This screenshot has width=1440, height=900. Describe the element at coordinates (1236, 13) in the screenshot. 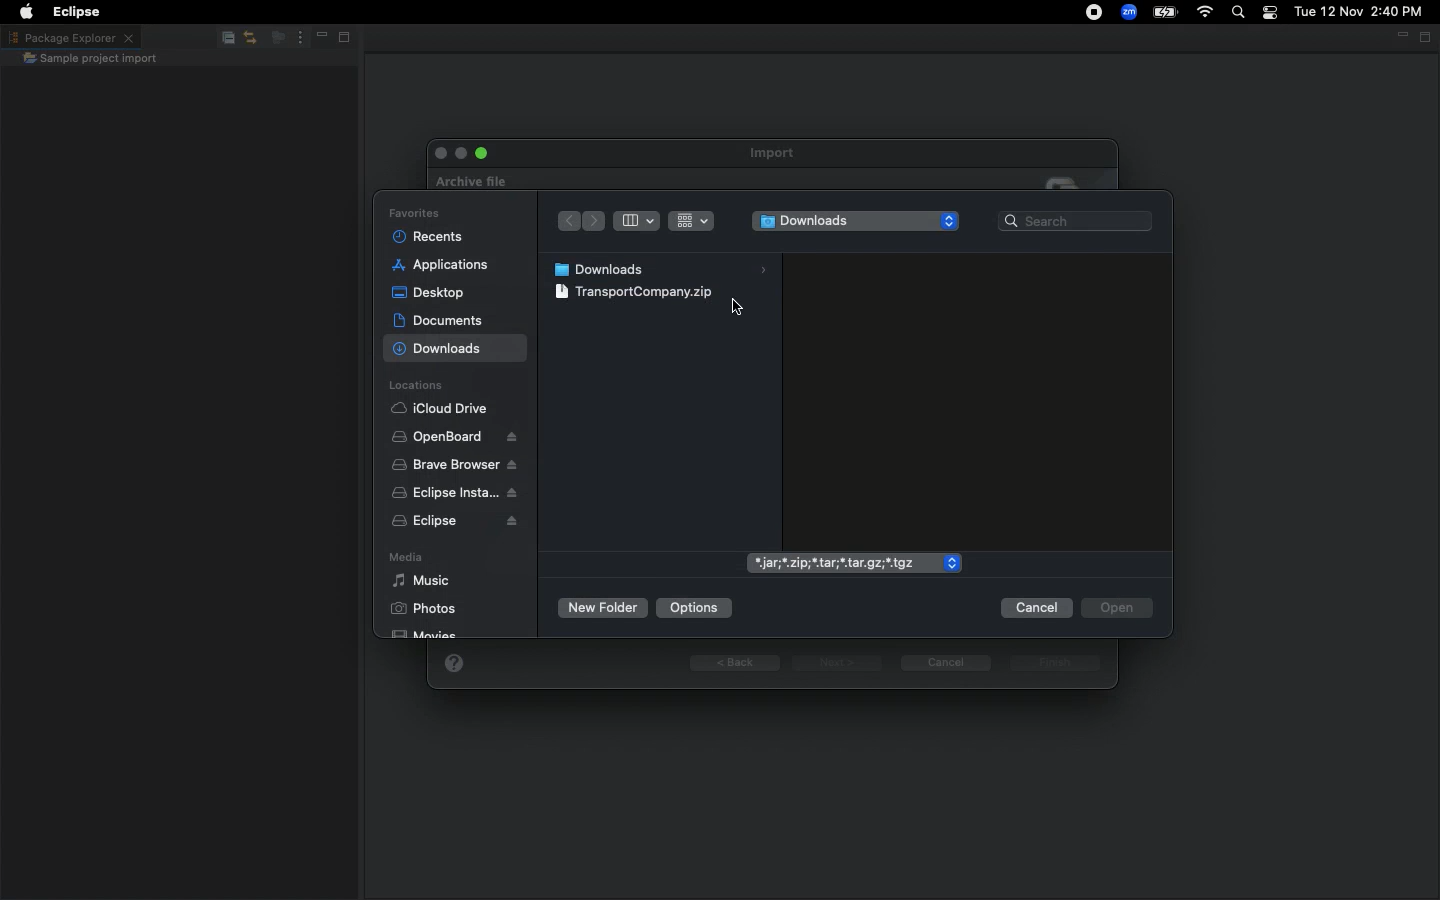

I see `Search` at that location.